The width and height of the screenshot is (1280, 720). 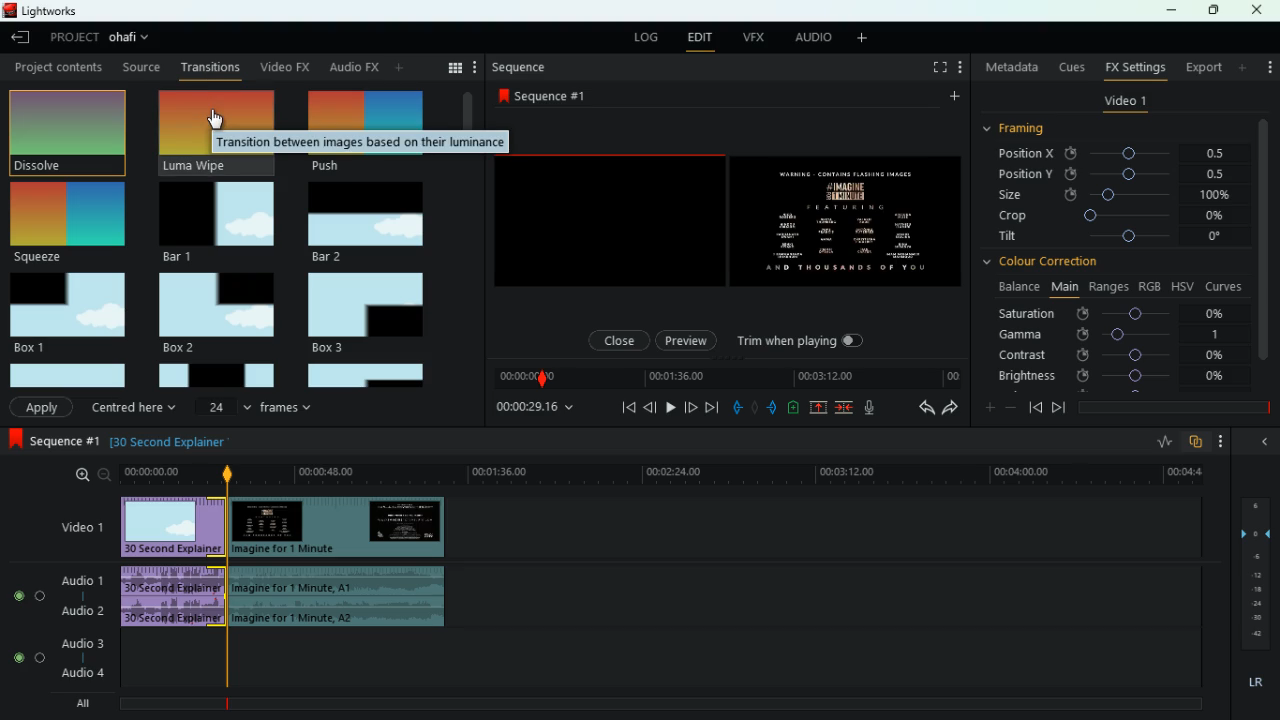 I want to click on preview, so click(x=686, y=338).